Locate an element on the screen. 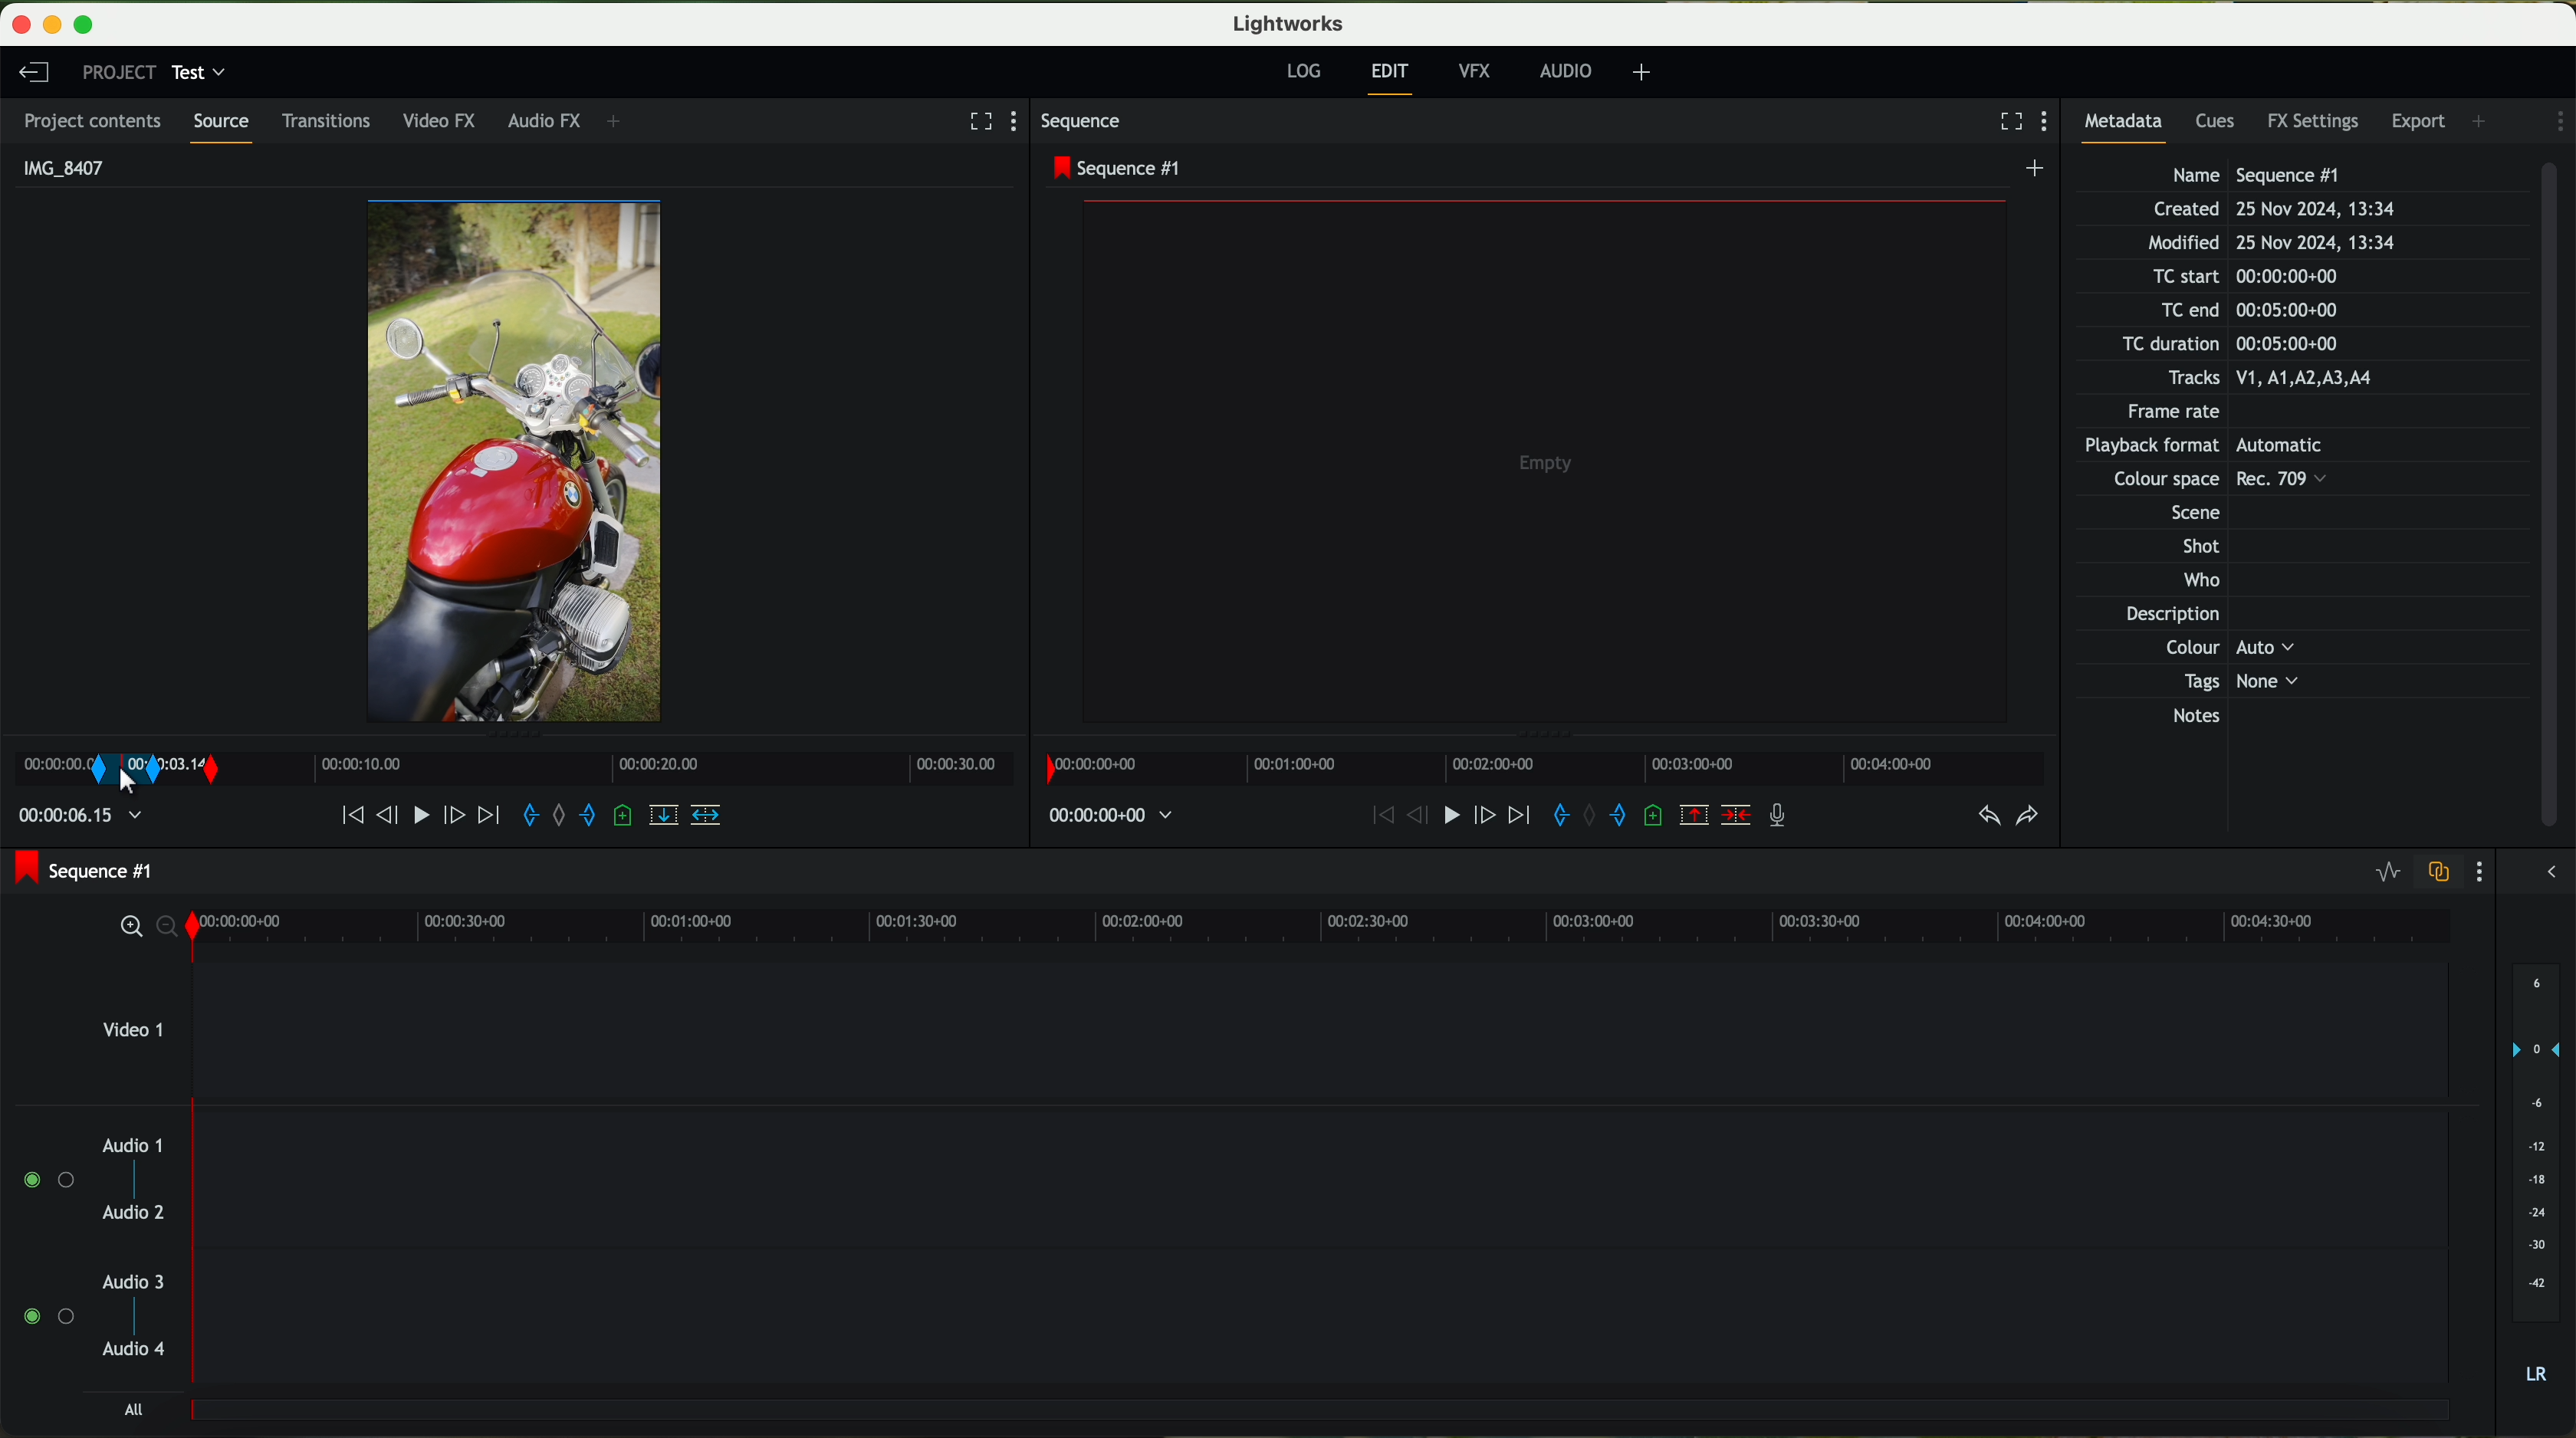  timeline is located at coordinates (1322, 925).